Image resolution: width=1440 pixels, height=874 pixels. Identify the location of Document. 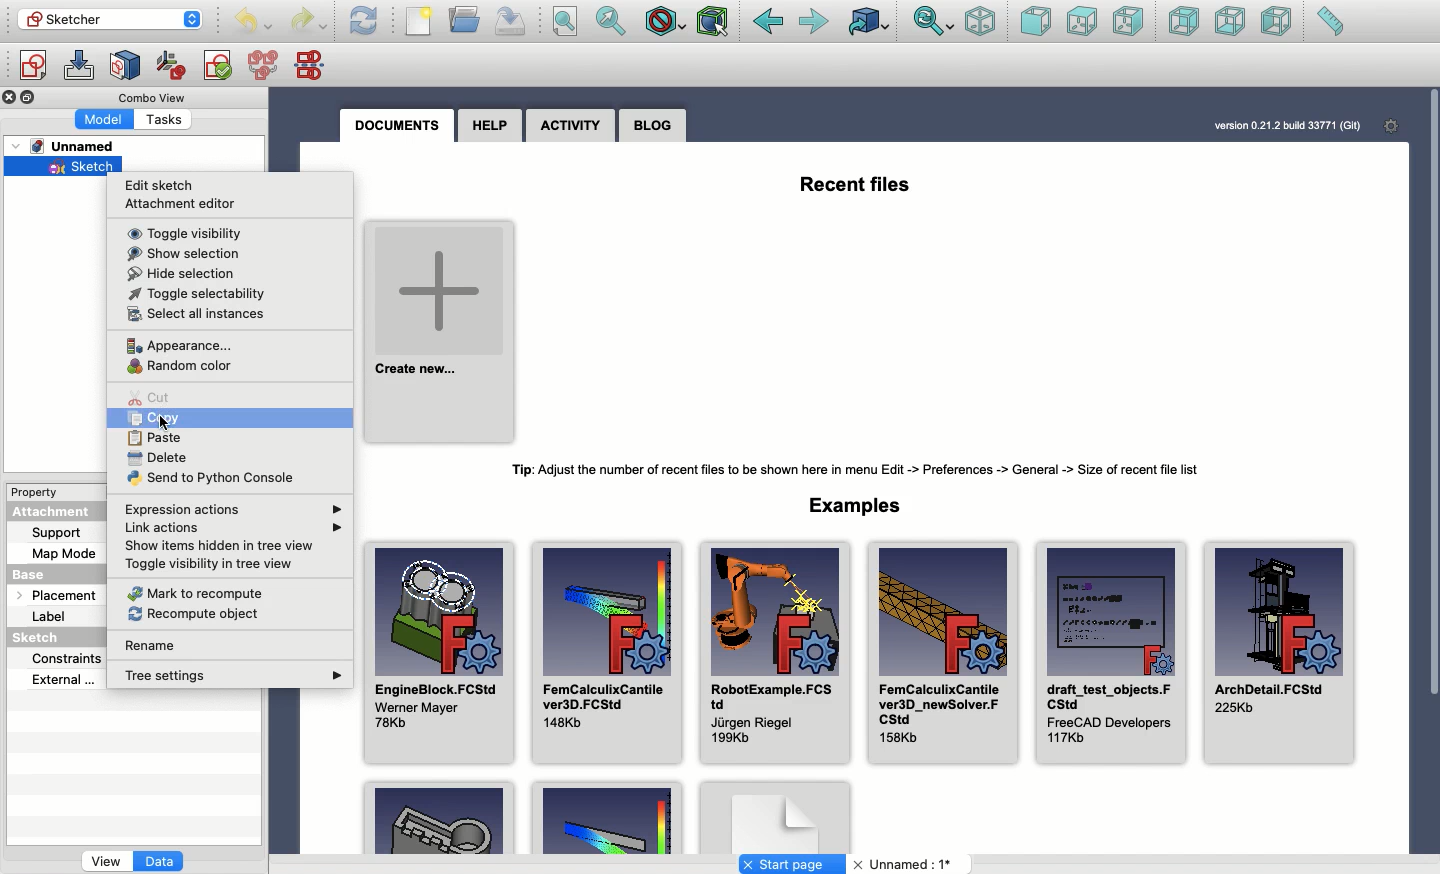
(775, 816).